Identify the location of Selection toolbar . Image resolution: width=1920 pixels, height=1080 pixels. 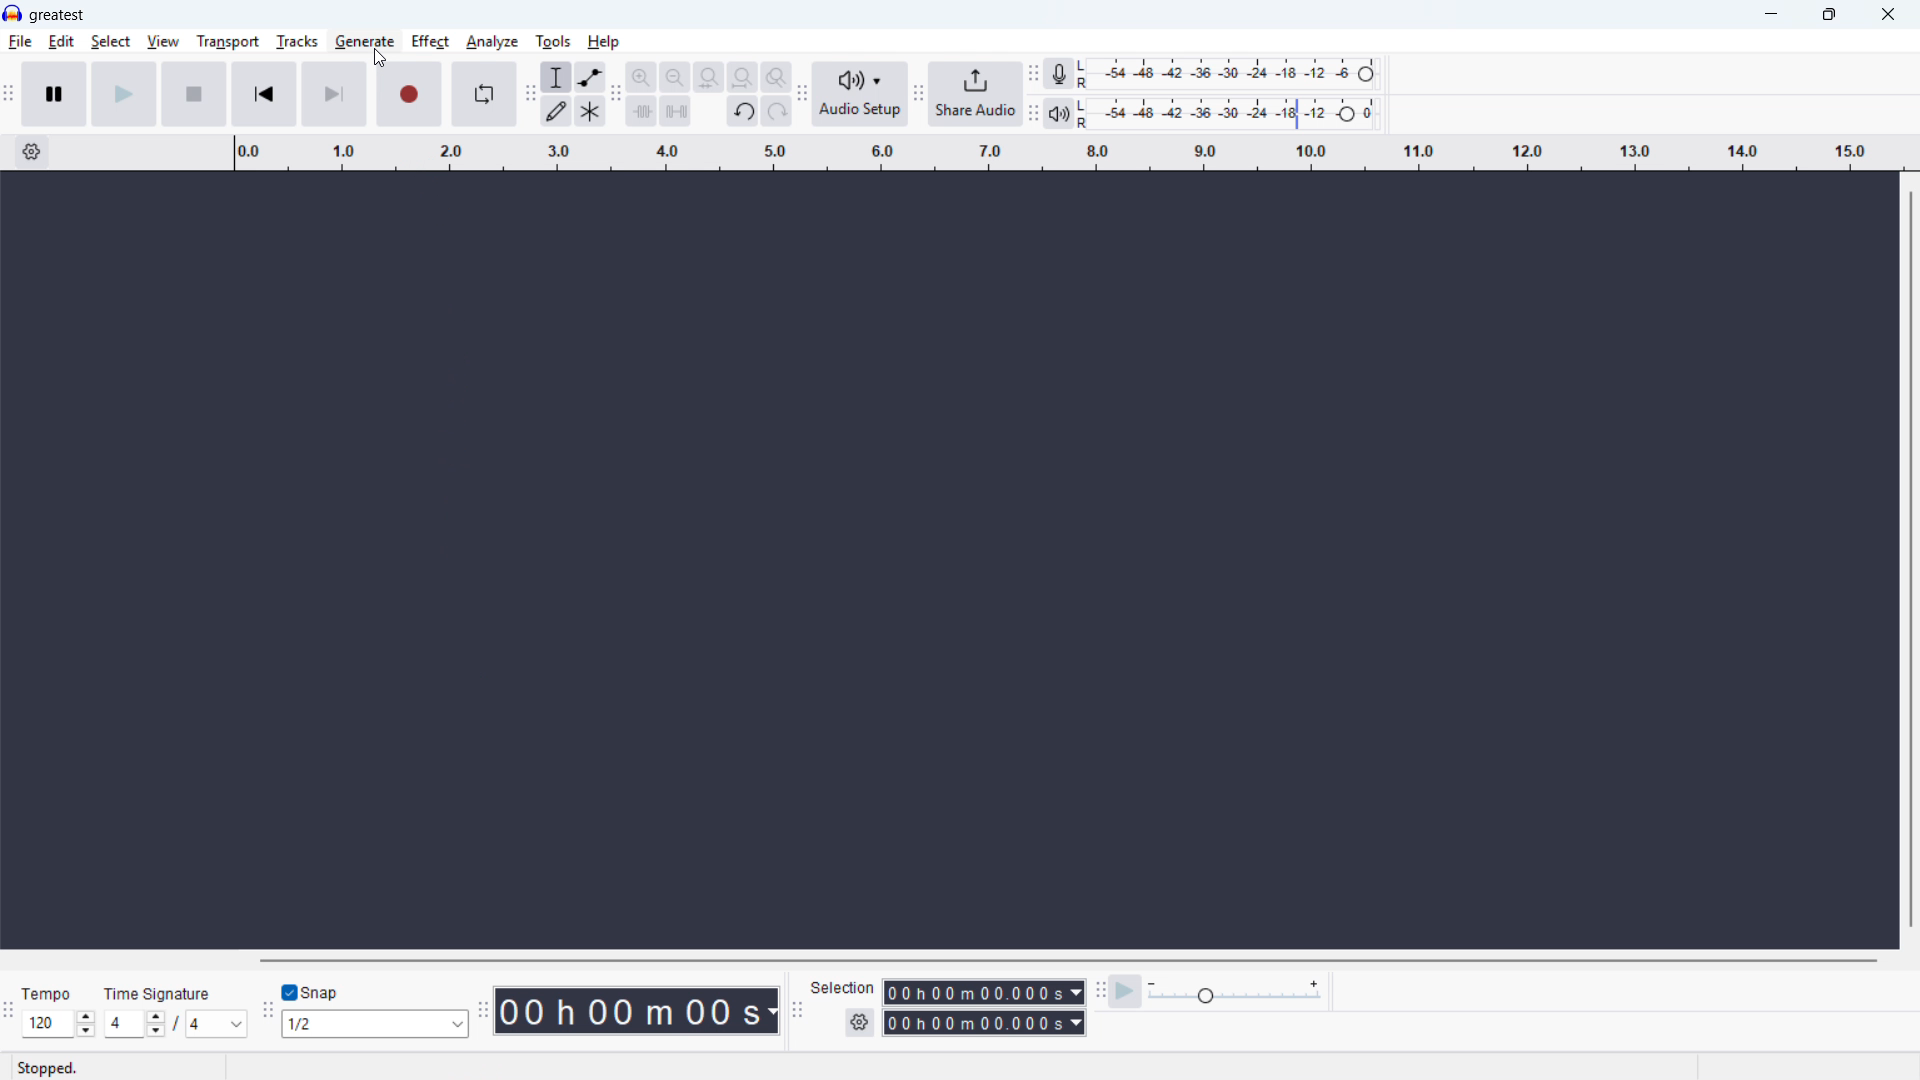
(798, 1011).